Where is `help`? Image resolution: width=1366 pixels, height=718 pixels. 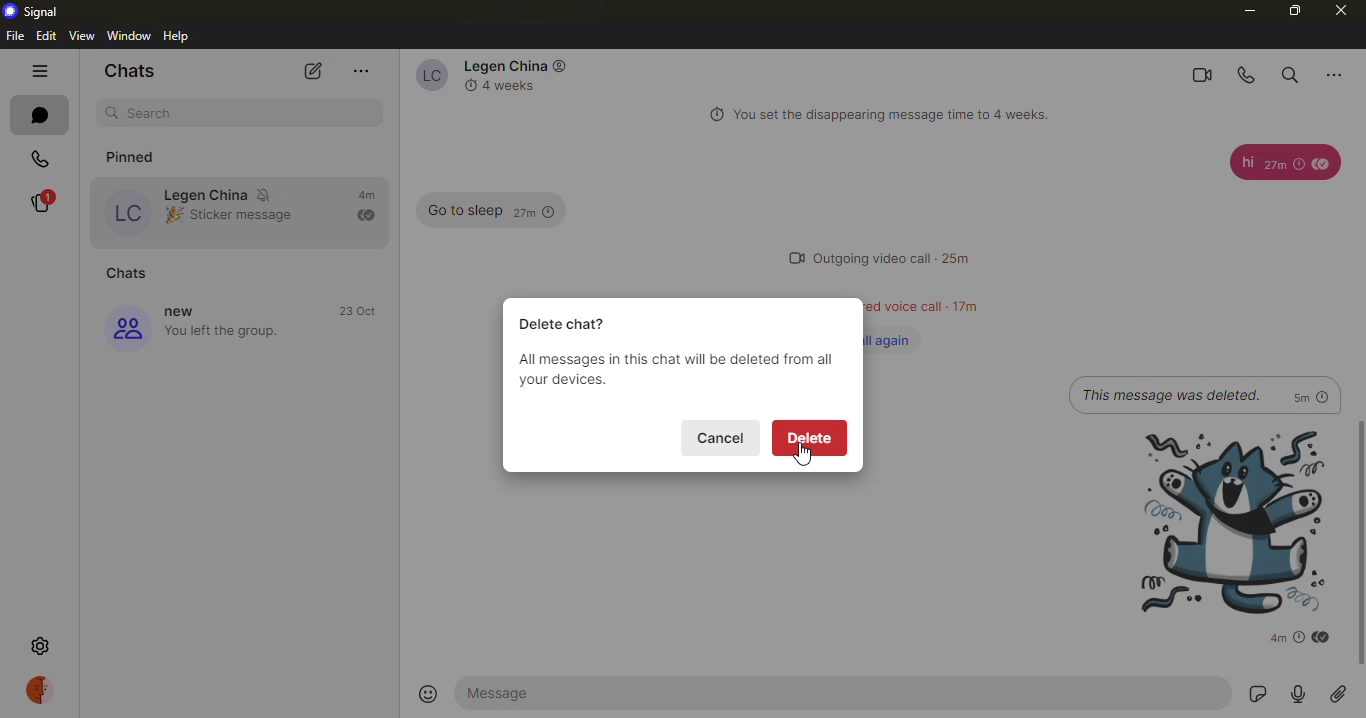
help is located at coordinates (180, 35).